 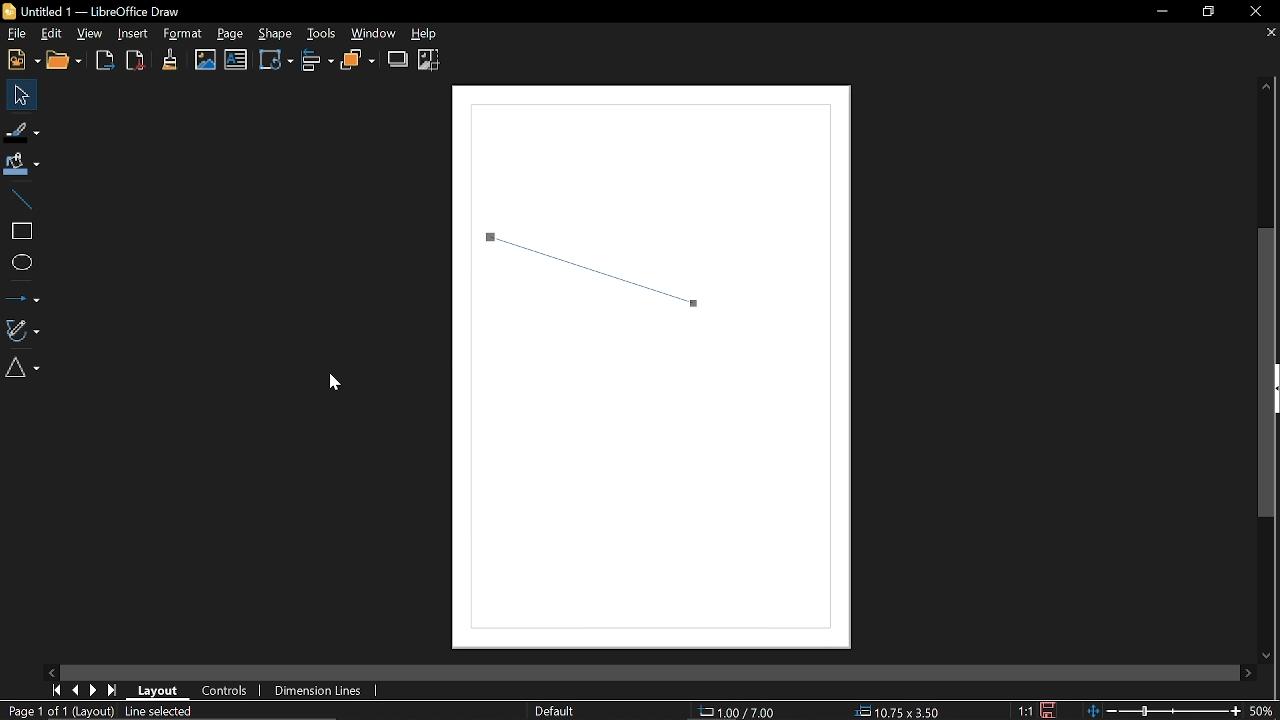 What do you see at coordinates (20, 197) in the screenshot?
I see `Line` at bounding box center [20, 197].